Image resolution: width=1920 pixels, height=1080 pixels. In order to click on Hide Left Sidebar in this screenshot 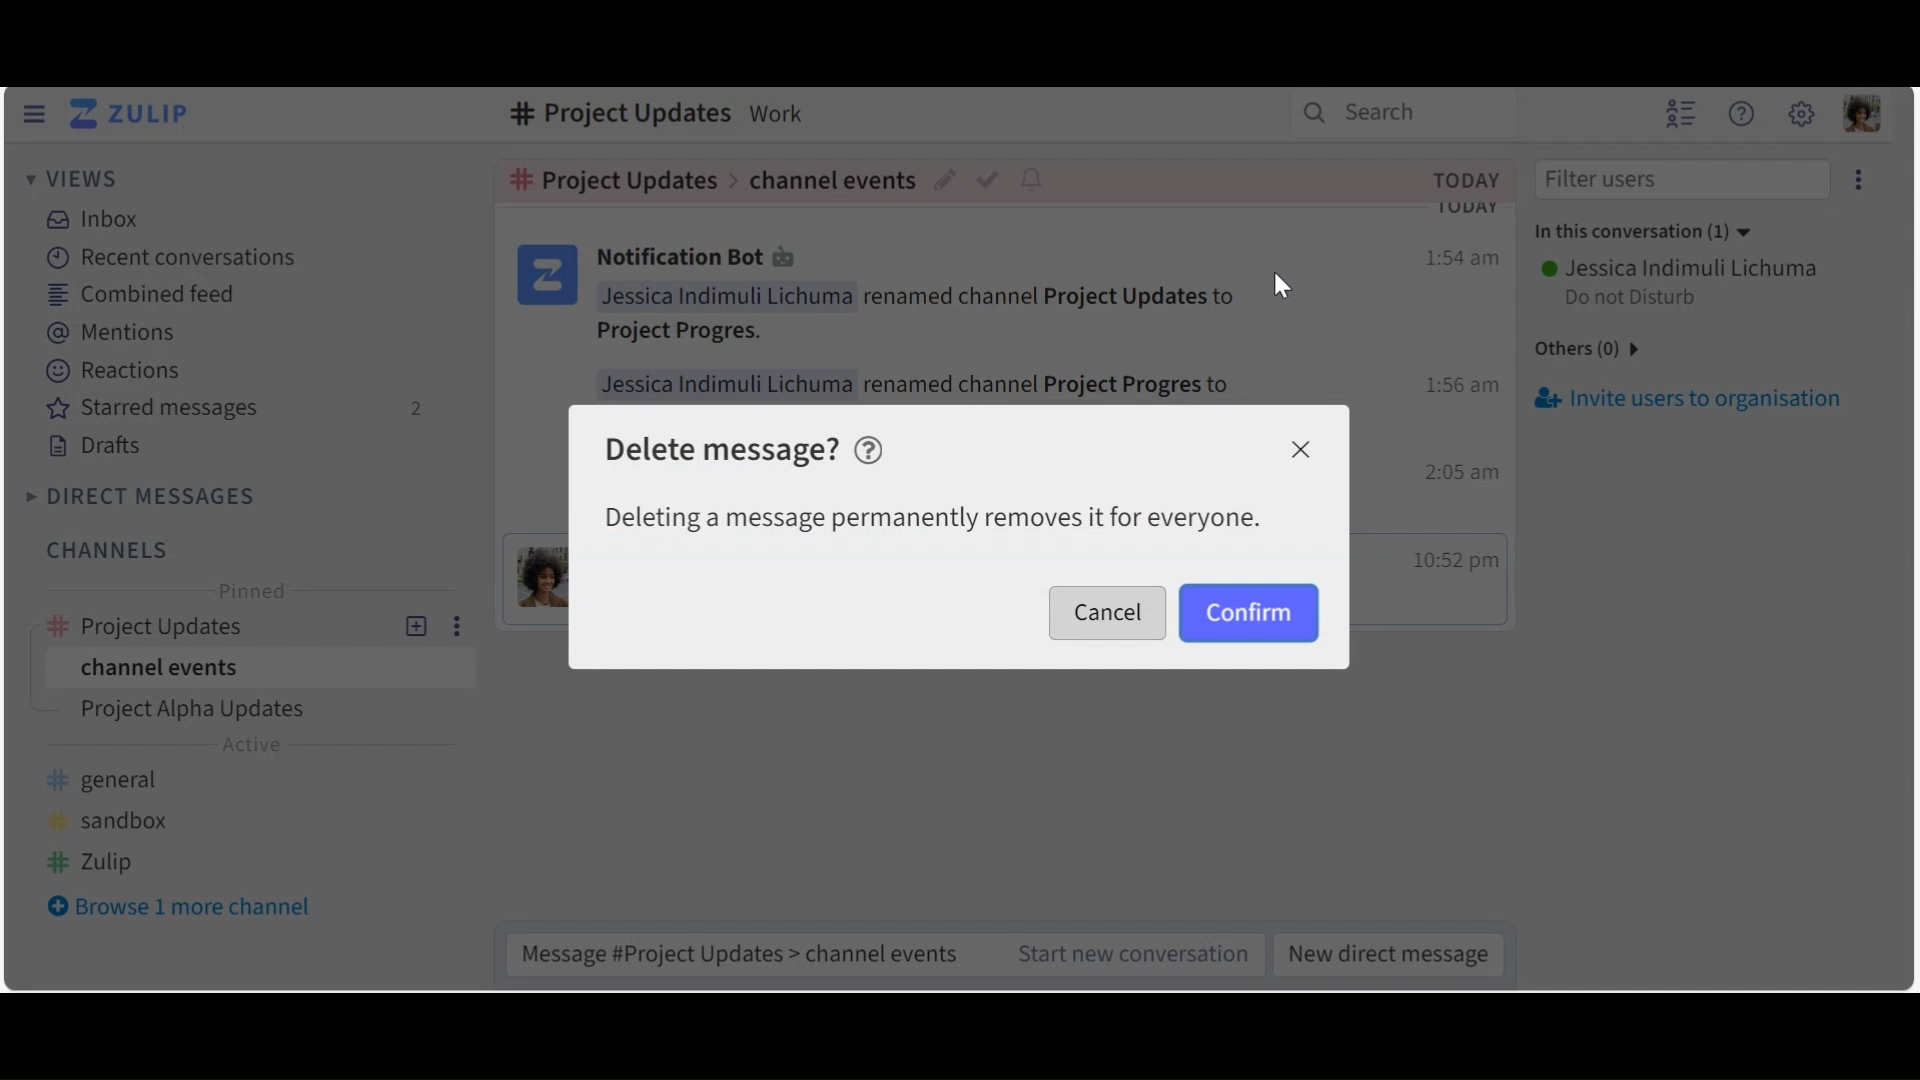, I will do `click(35, 113)`.